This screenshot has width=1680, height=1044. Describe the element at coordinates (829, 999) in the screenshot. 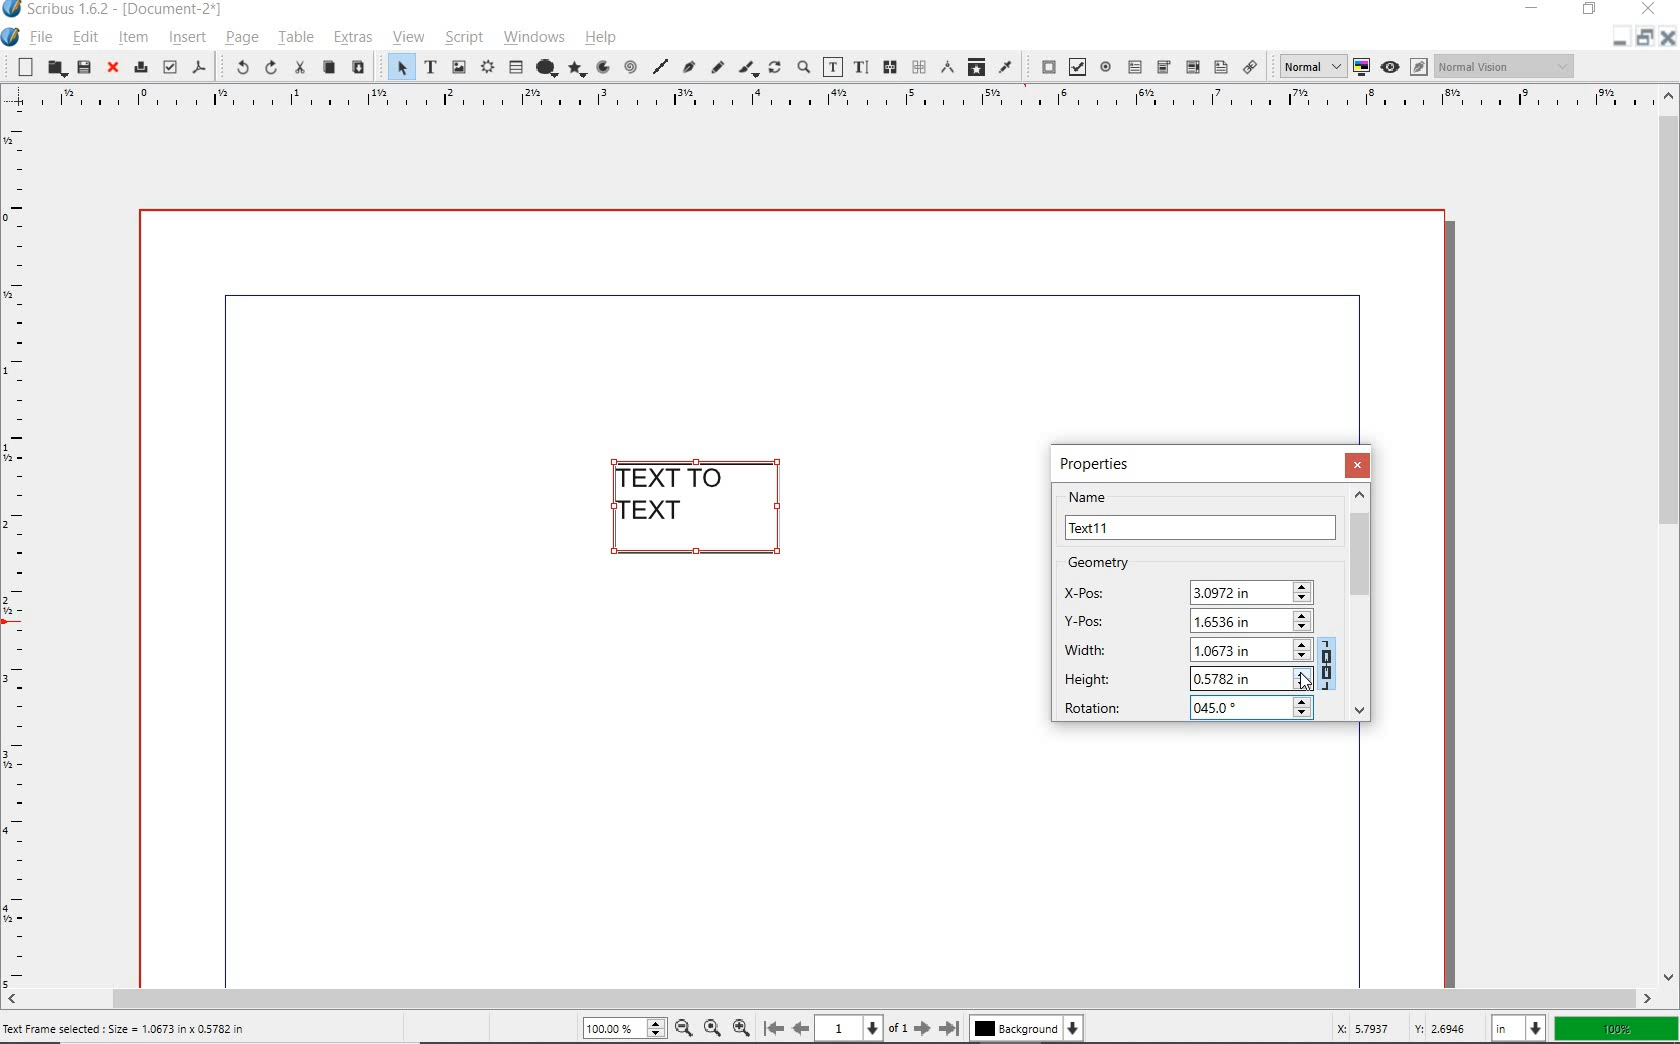

I see `scrollbar` at that location.